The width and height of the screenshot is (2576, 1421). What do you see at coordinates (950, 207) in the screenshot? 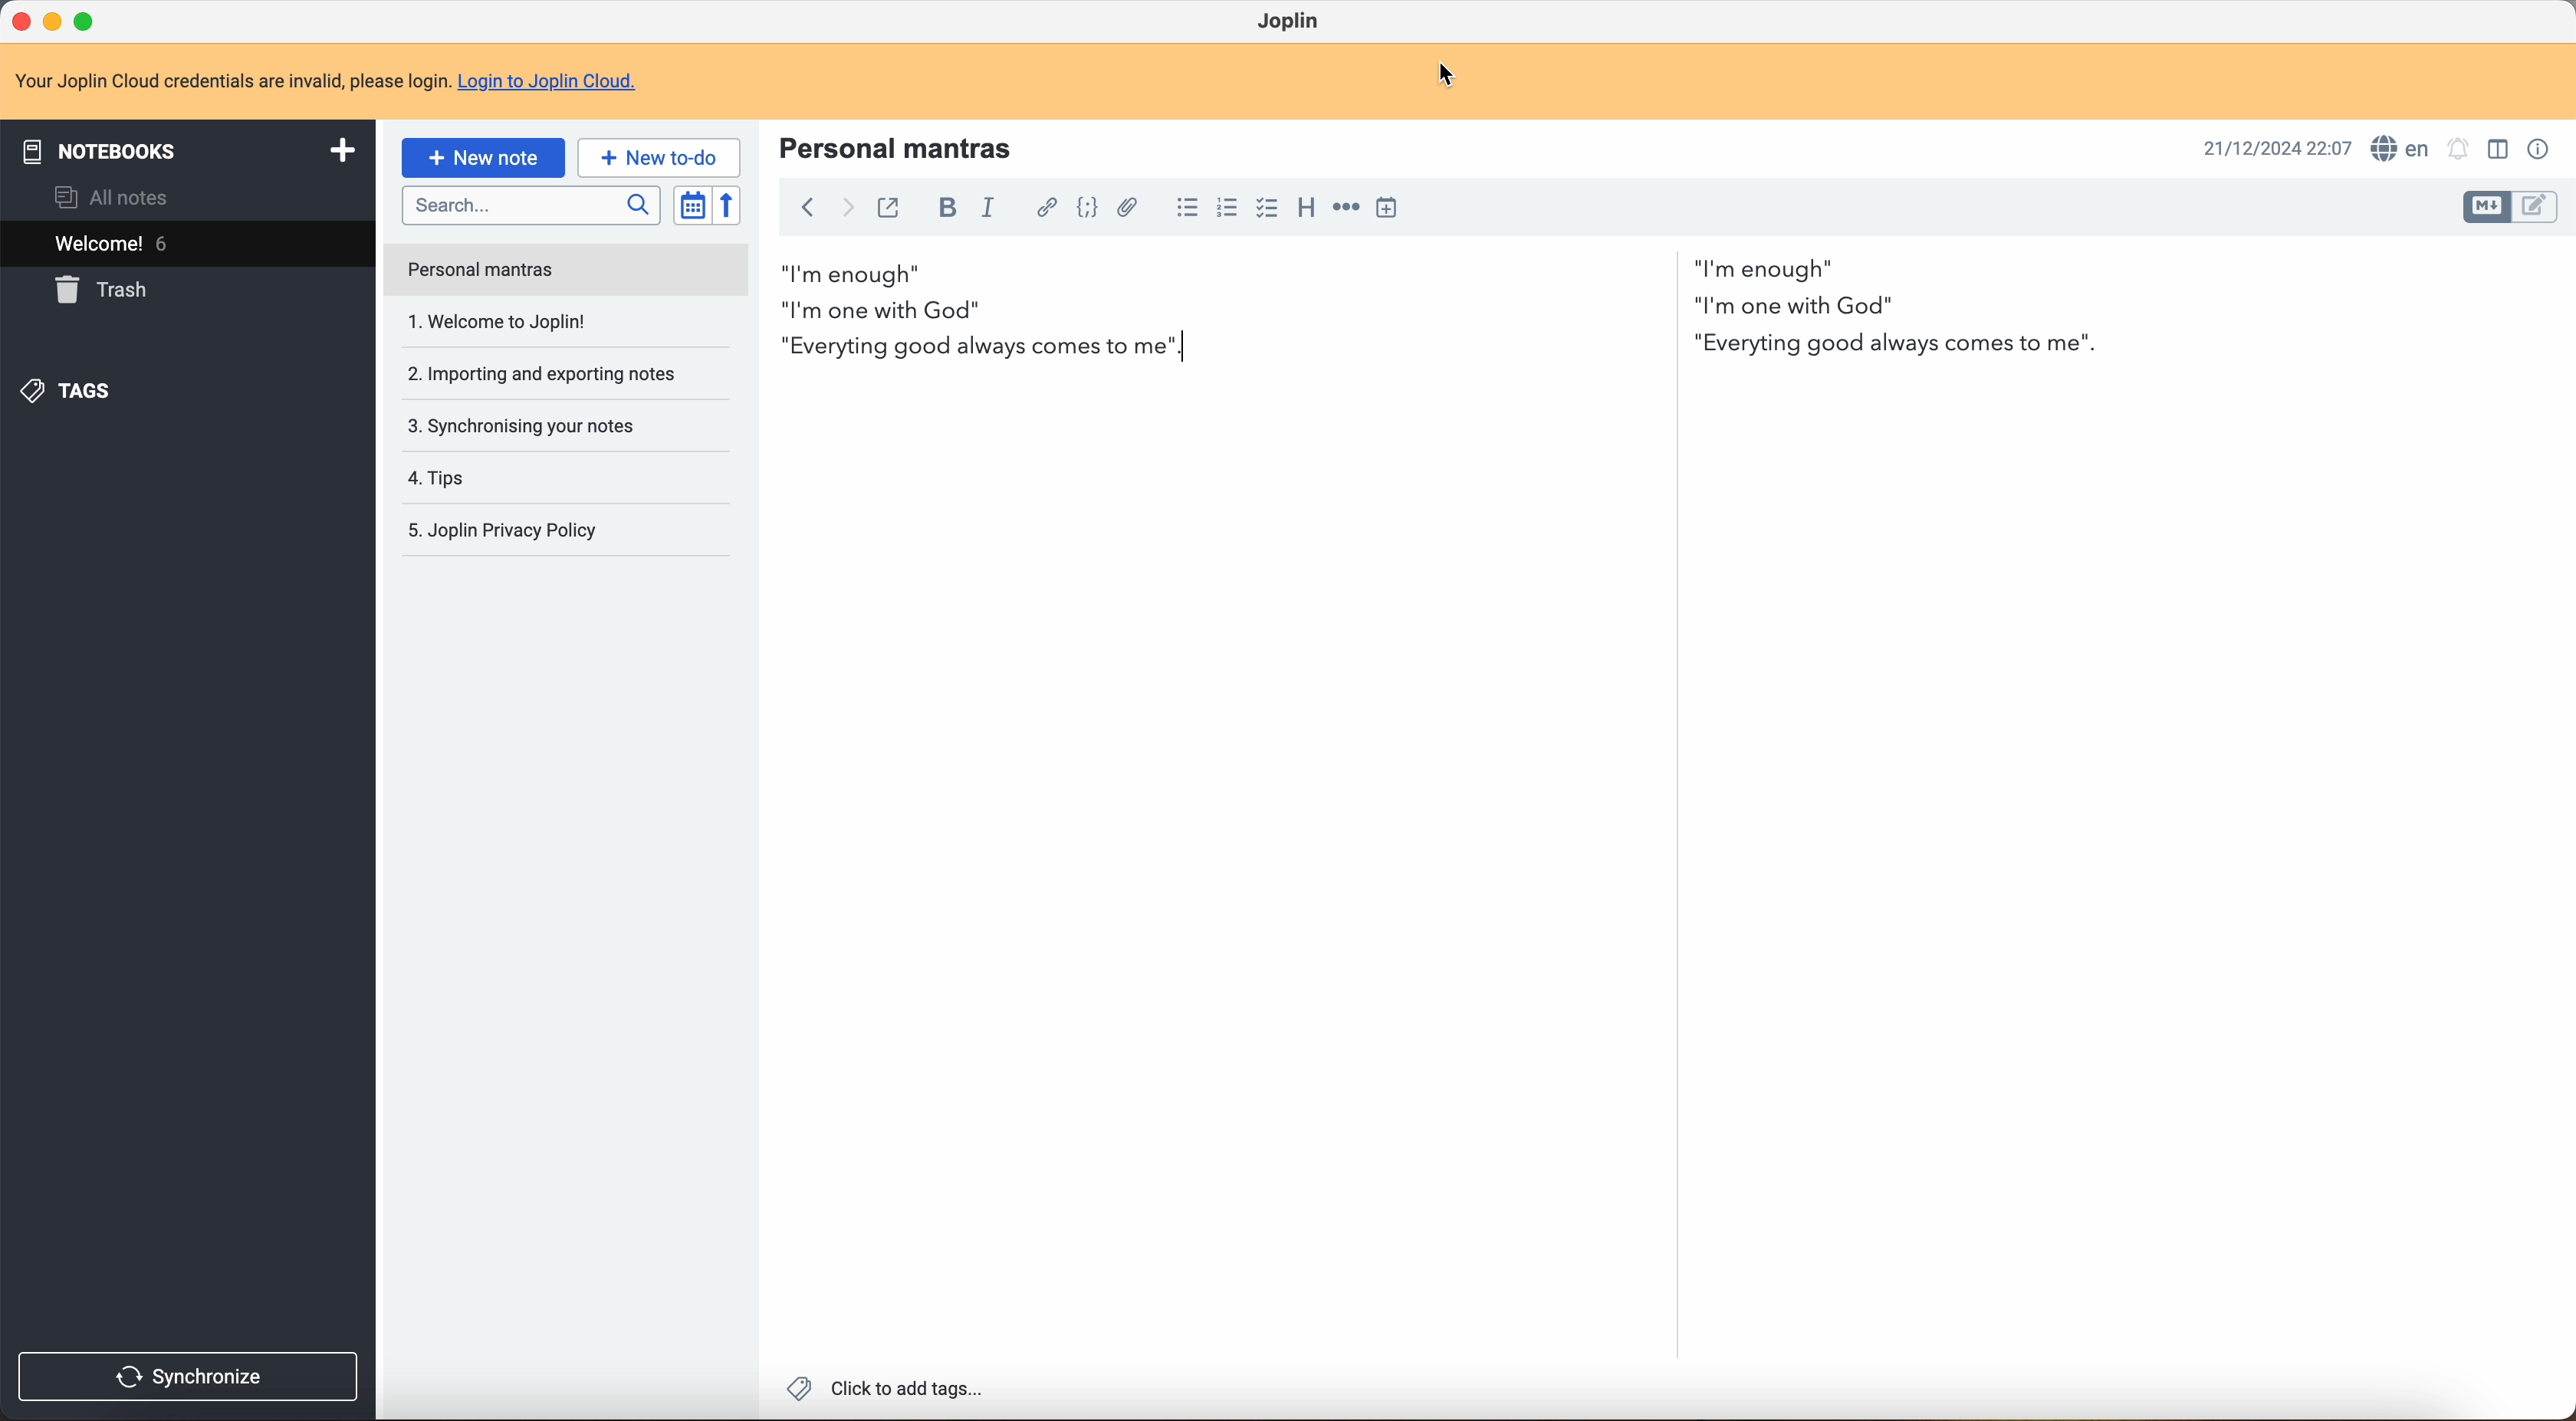
I see `bold` at bounding box center [950, 207].